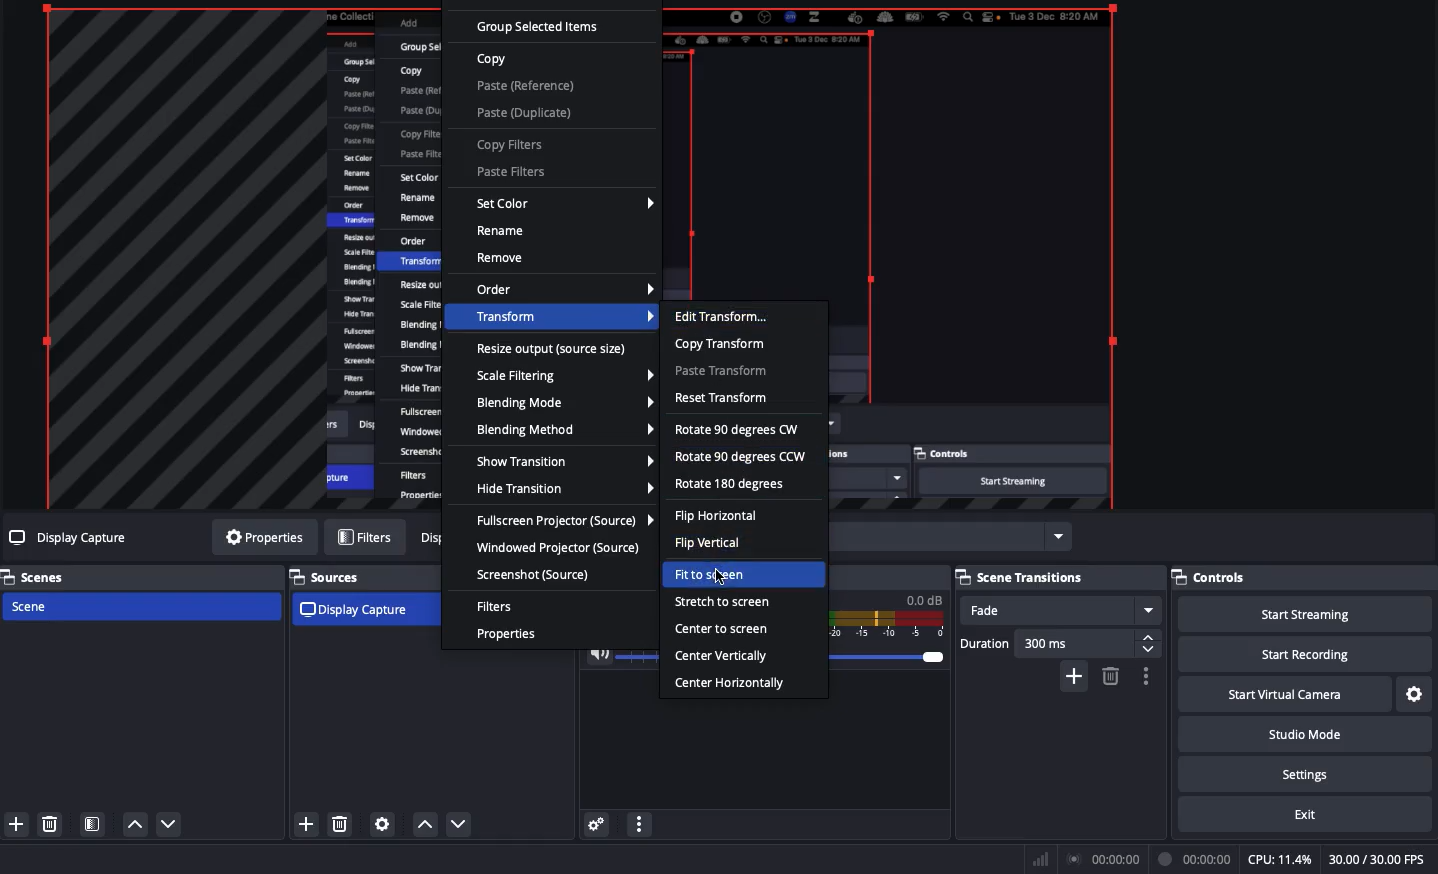 Image resolution: width=1438 pixels, height=874 pixels. I want to click on Blending method, so click(563, 428).